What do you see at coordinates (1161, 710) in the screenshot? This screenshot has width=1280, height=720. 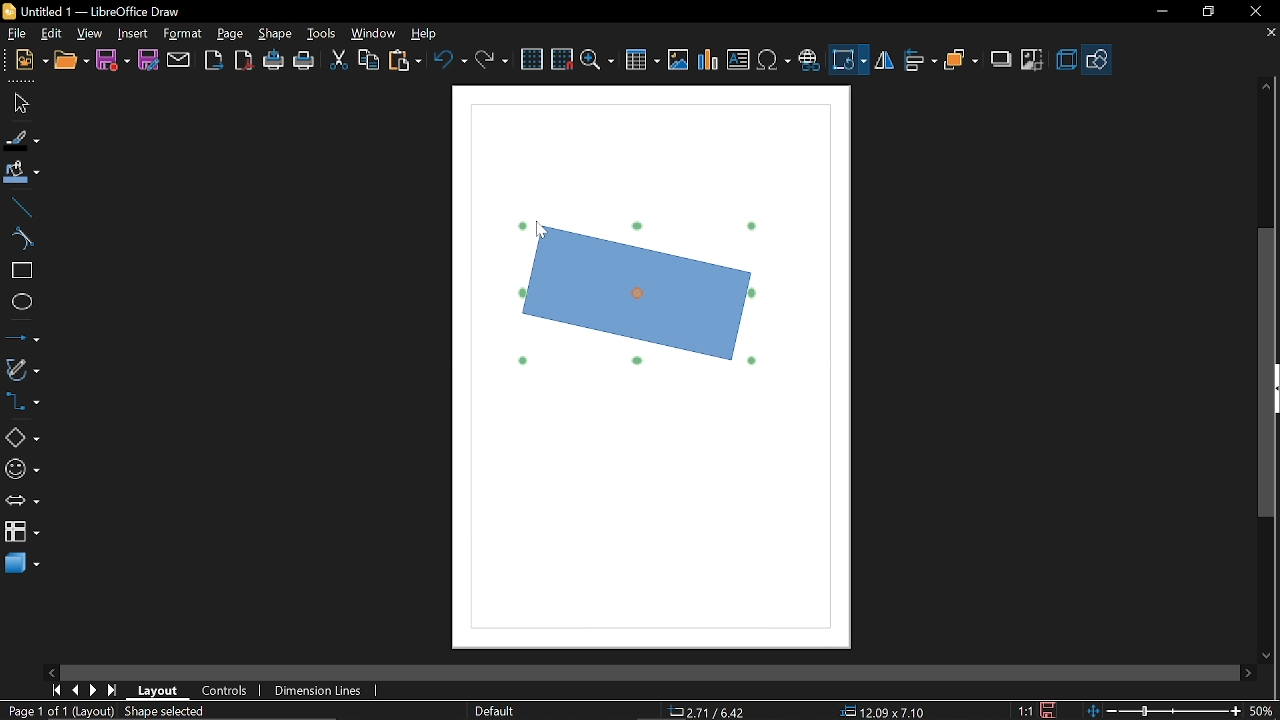 I see `Change zoom` at bounding box center [1161, 710].